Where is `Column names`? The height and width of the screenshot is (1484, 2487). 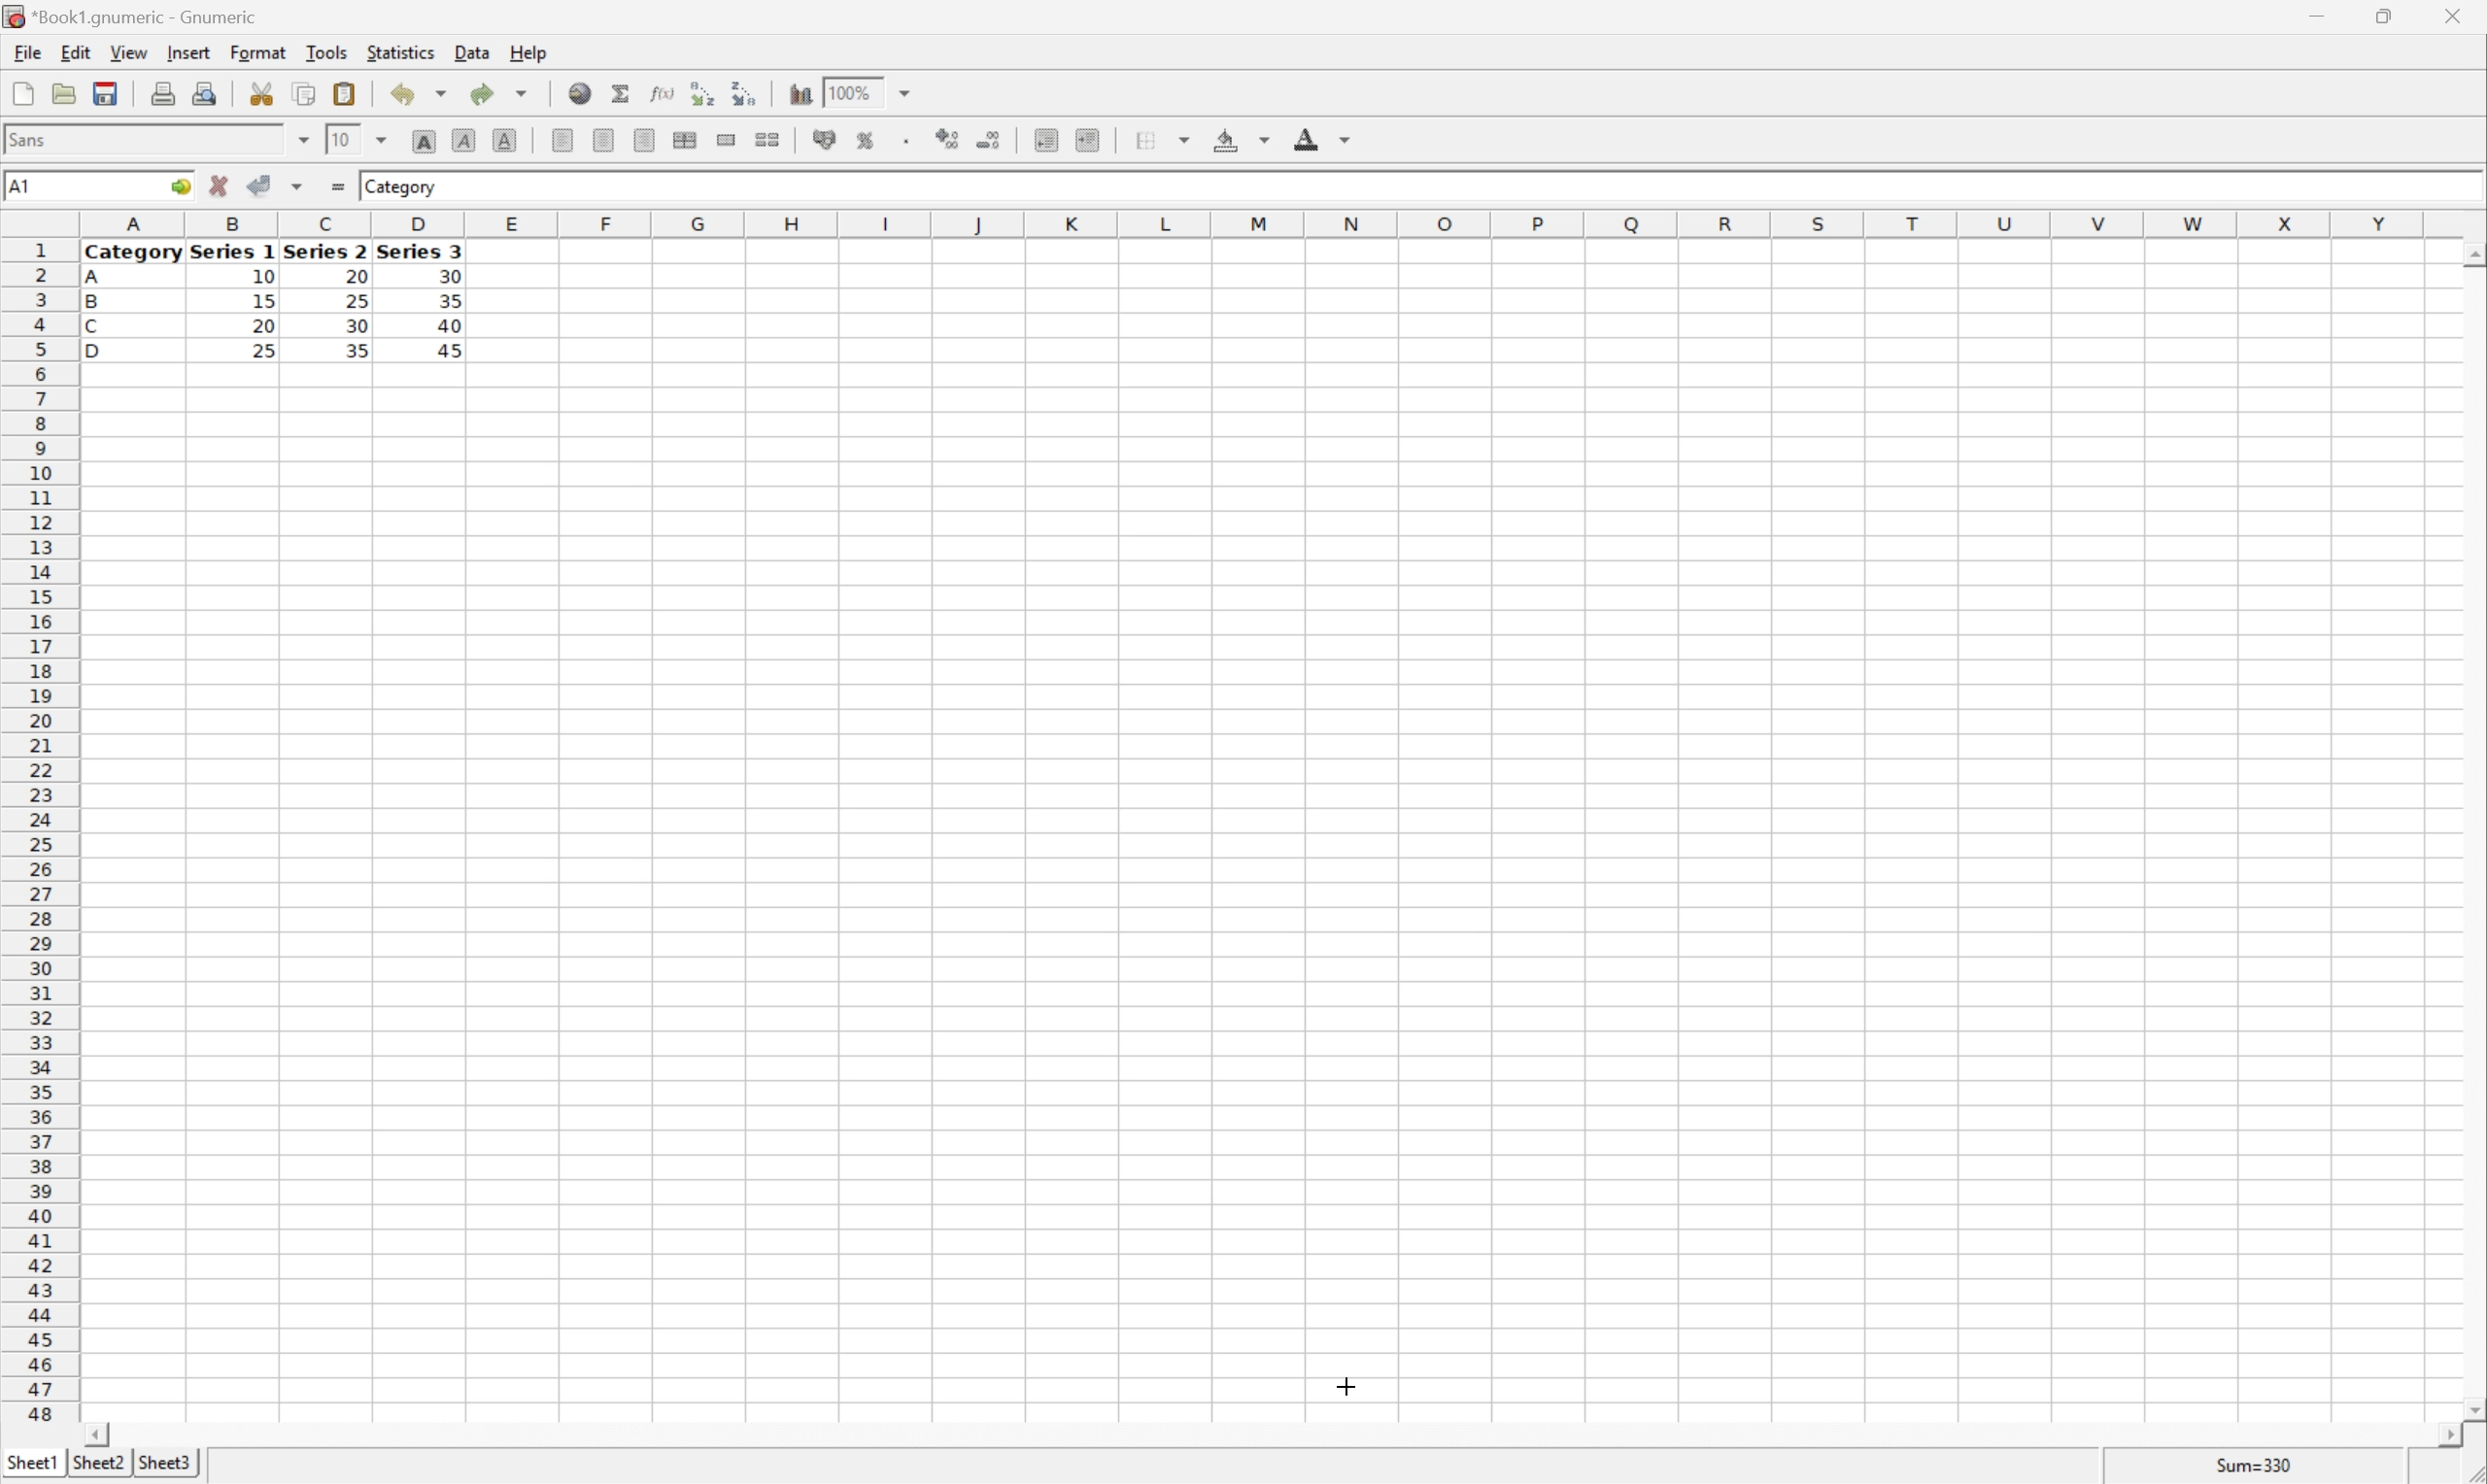 Column names is located at coordinates (1259, 227).